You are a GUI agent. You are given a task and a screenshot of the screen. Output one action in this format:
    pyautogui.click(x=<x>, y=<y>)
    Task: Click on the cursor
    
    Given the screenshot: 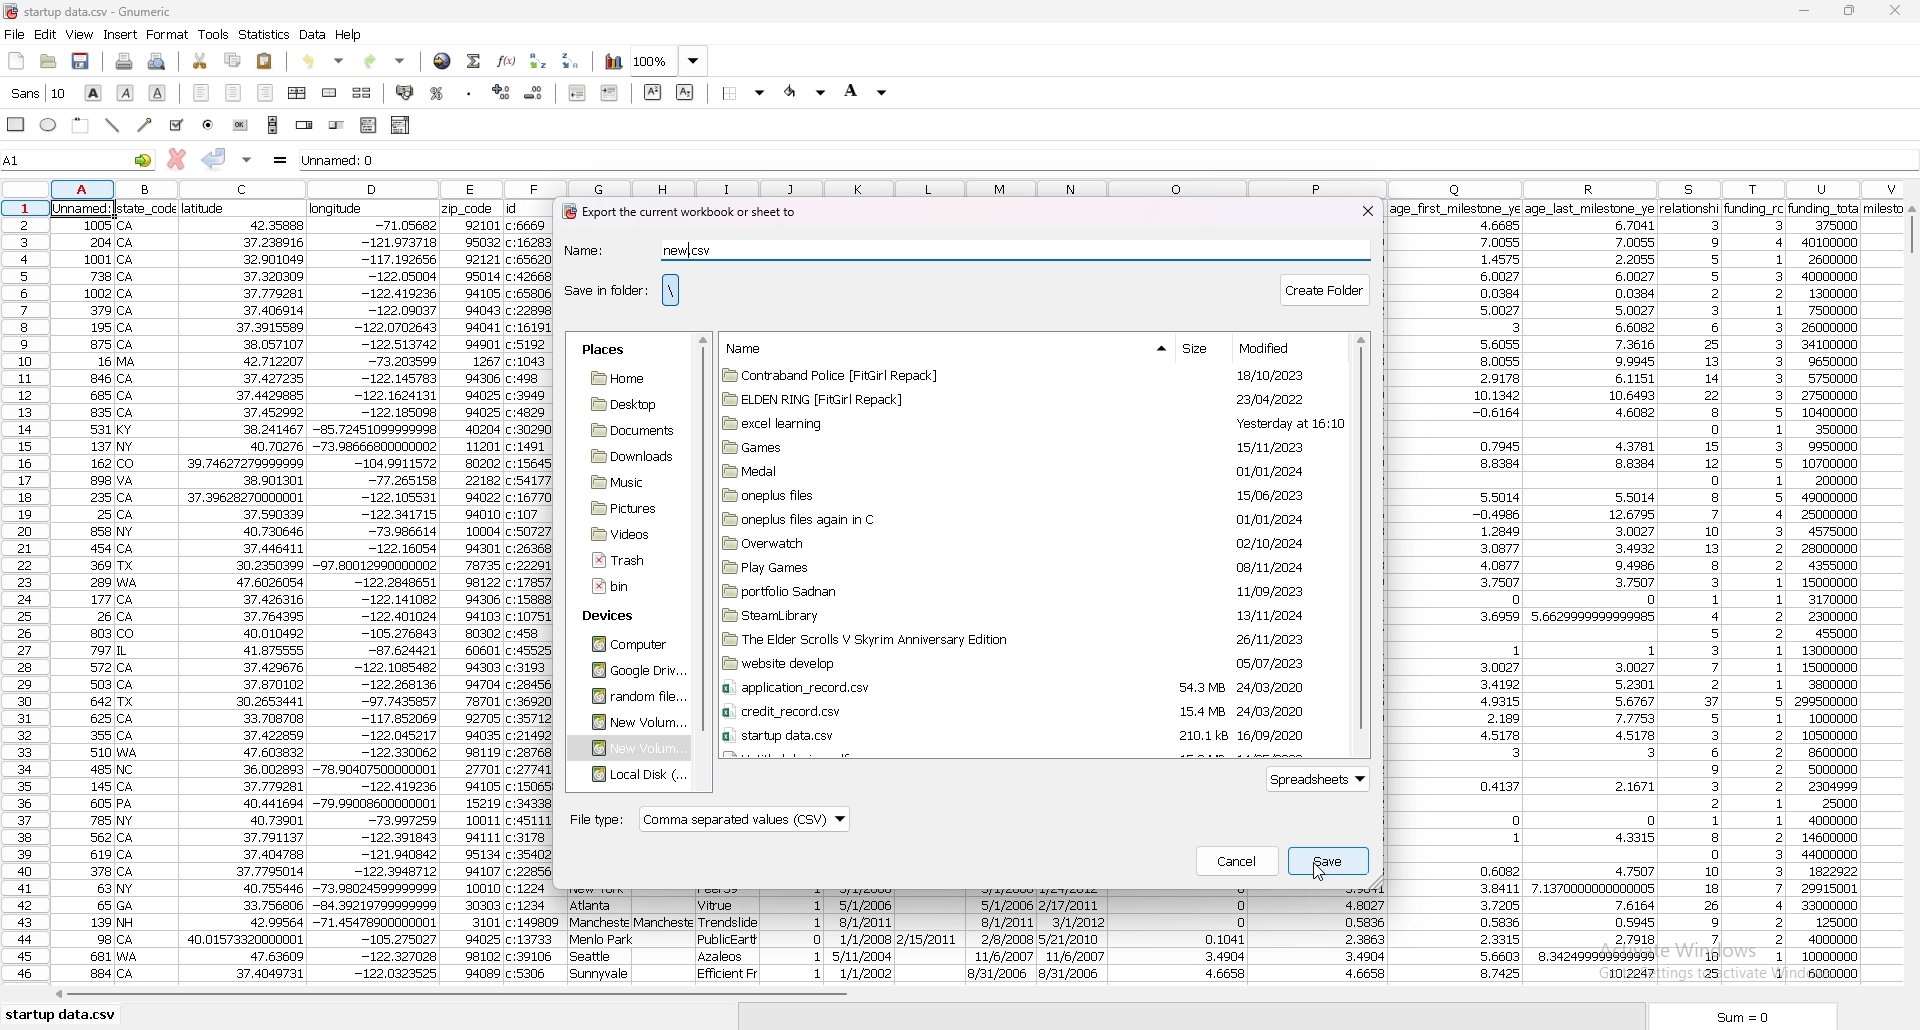 What is the action you would take?
    pyautogui.click(x=1319, y=870)
    